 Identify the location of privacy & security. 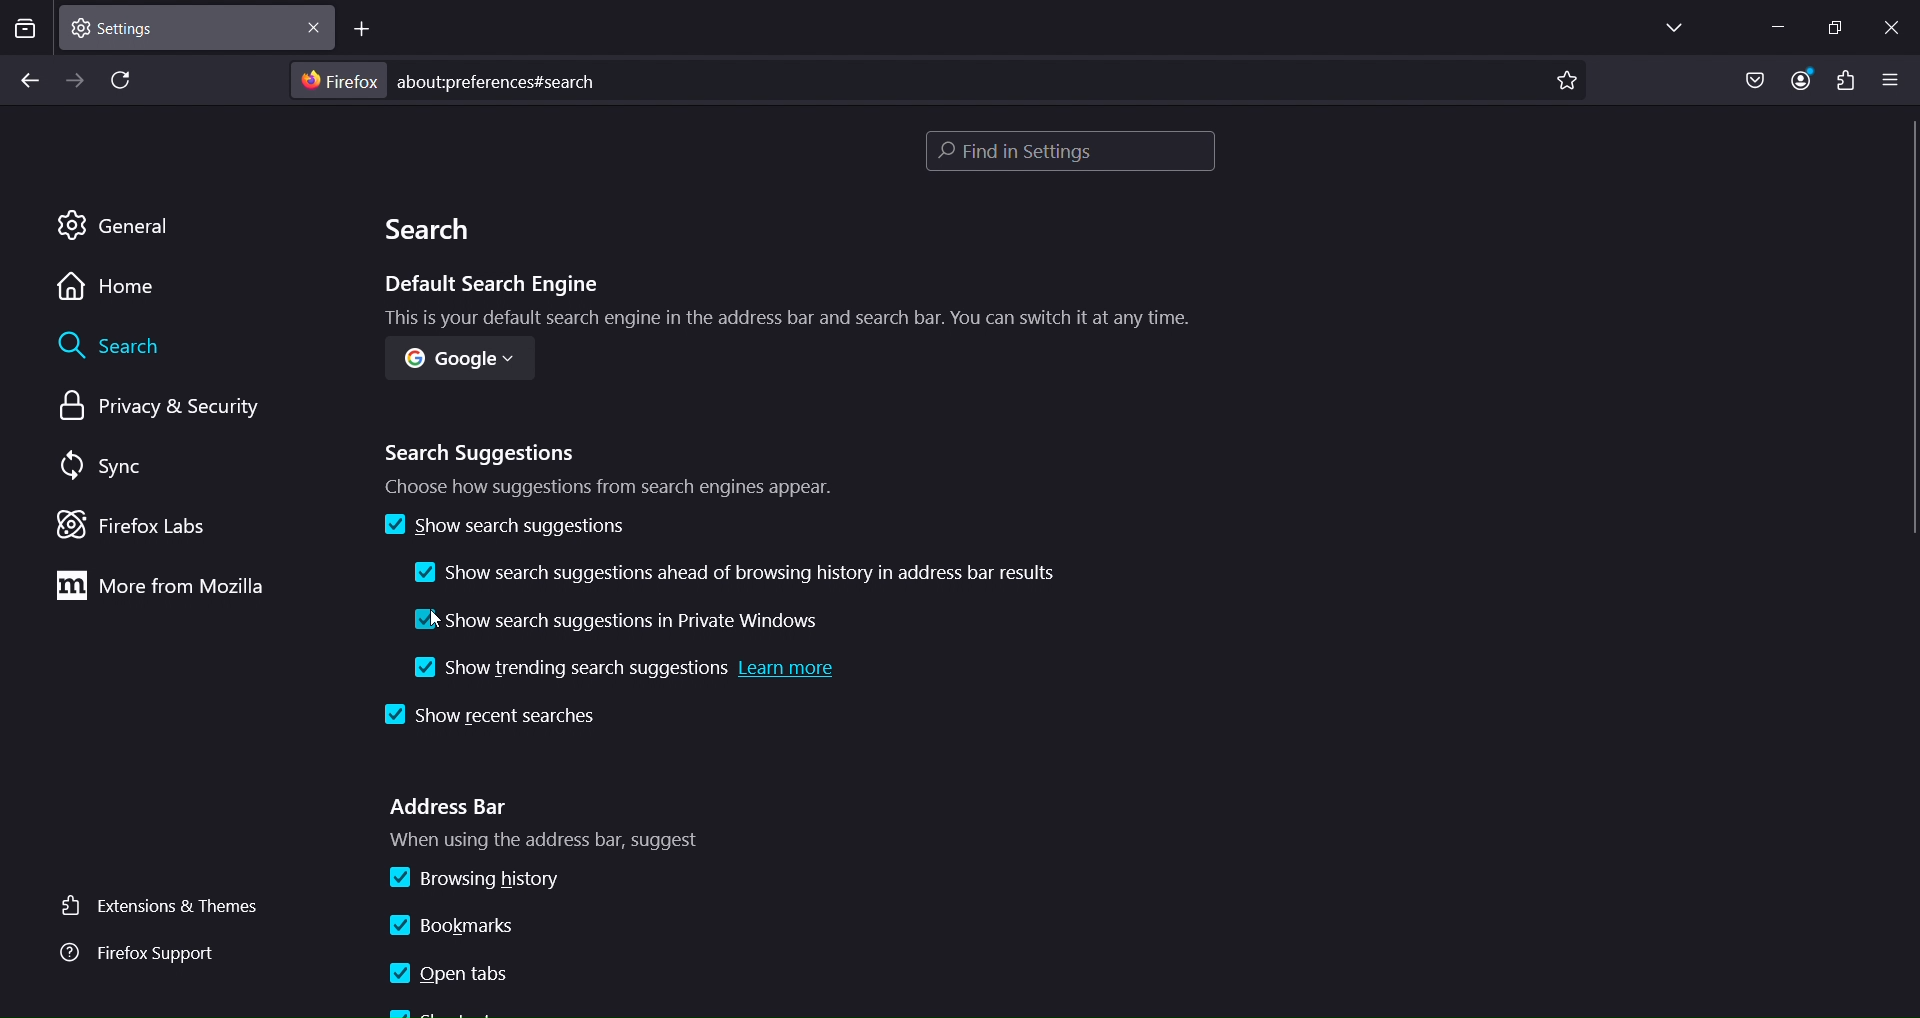
(152, 410).